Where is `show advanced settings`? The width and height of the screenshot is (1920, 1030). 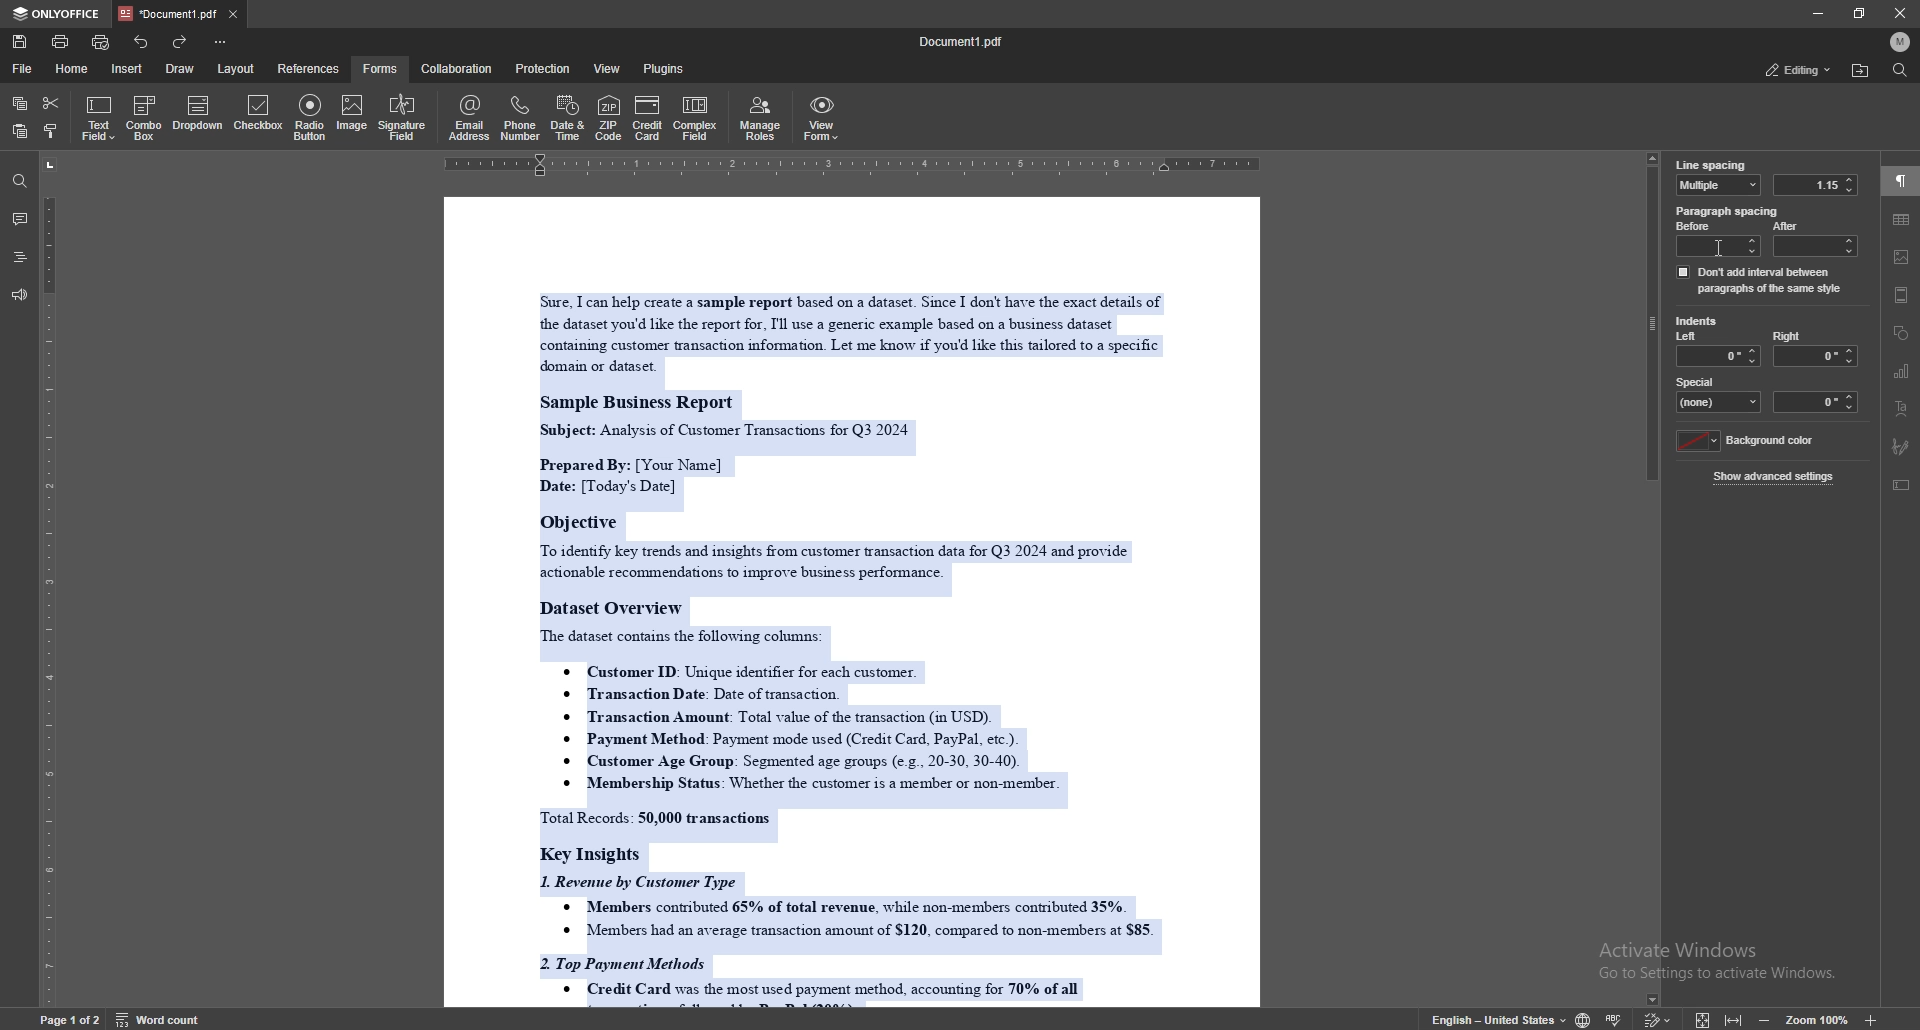
show advanced settings is located at coordinates (1776, 476).